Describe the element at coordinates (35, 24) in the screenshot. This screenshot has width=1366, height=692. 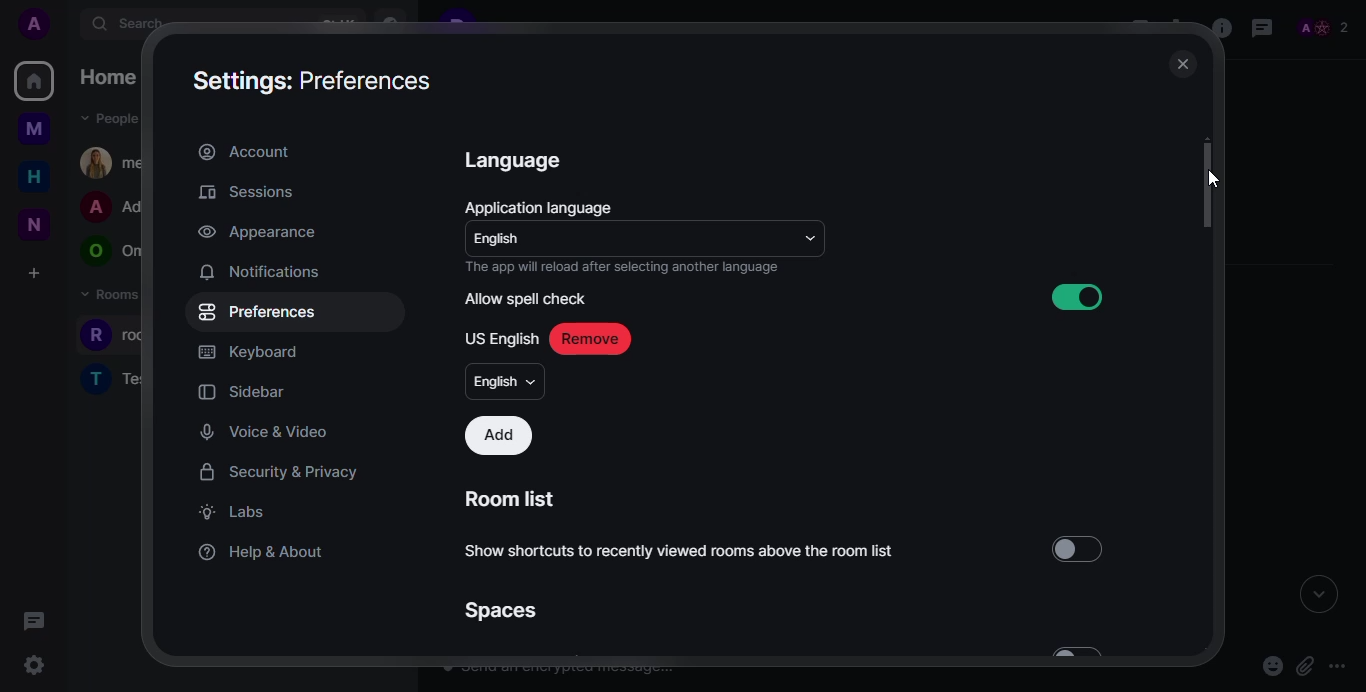
I see `profile` at that location.